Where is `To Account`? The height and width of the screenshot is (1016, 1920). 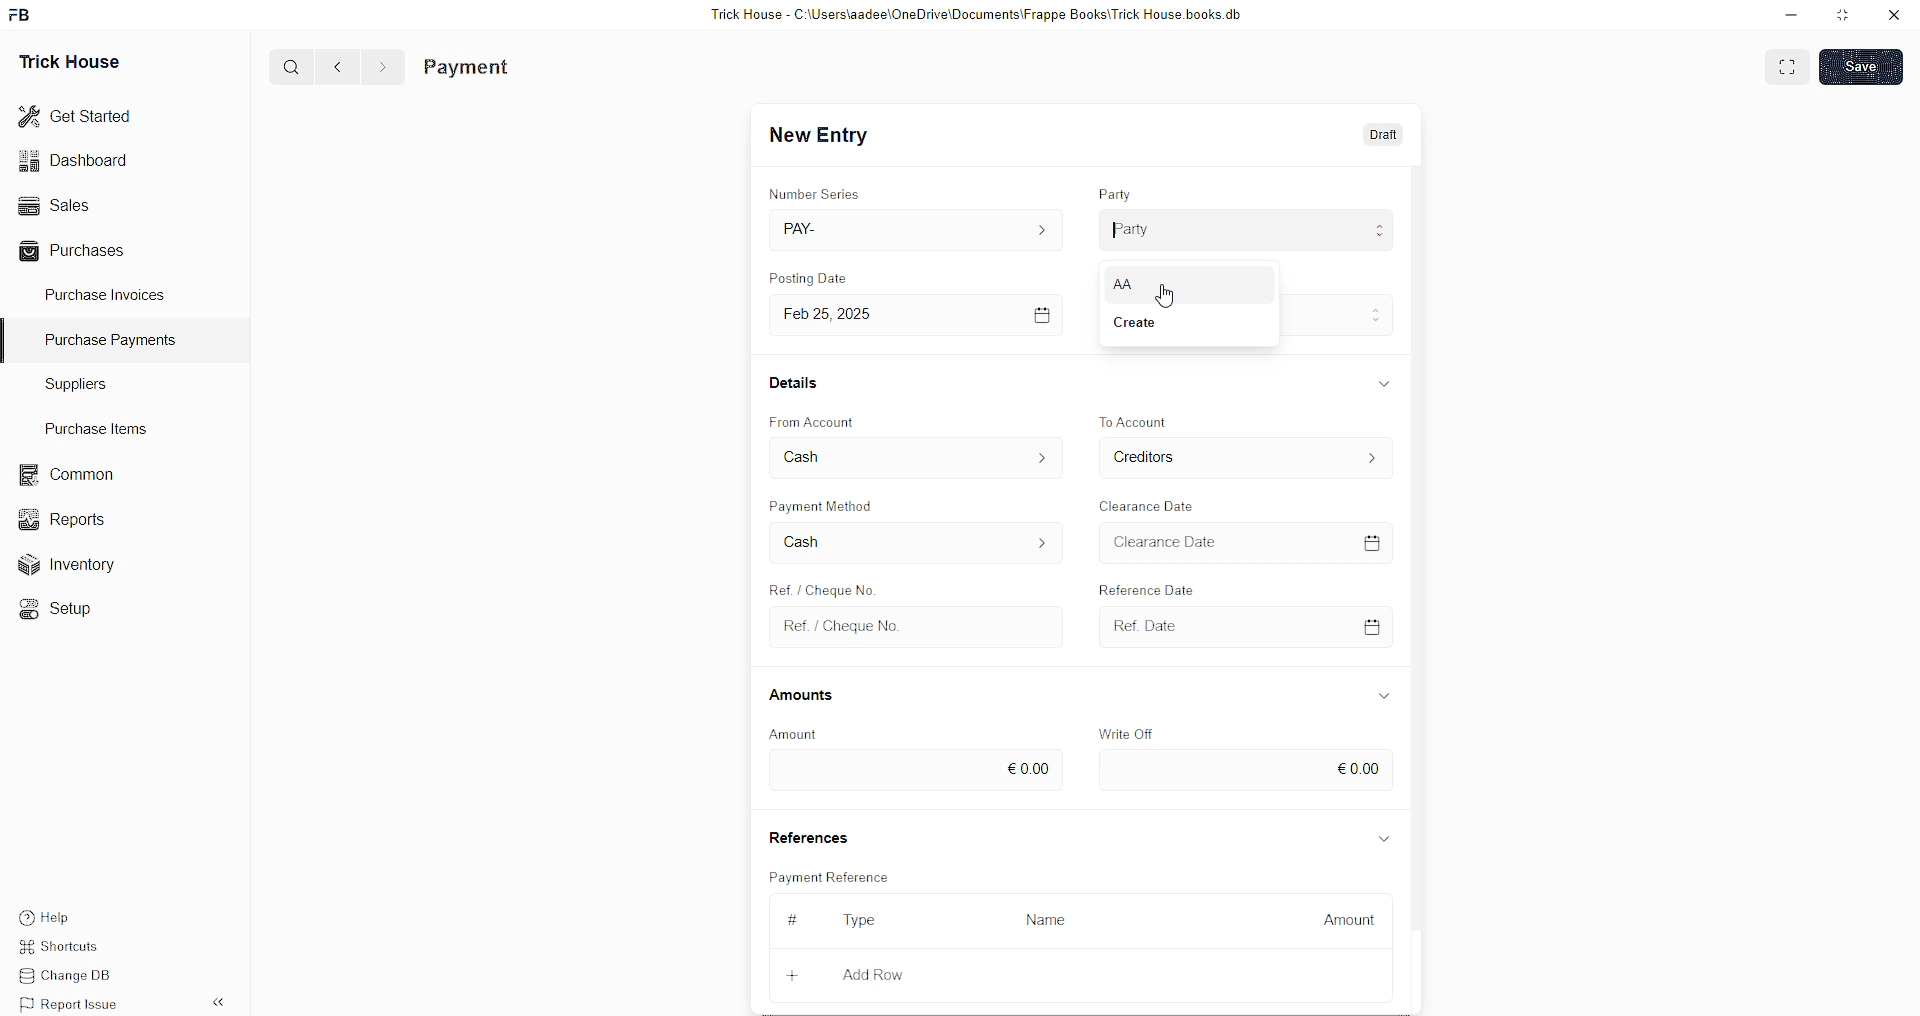
To Account is located at coordinates (1138, 420).